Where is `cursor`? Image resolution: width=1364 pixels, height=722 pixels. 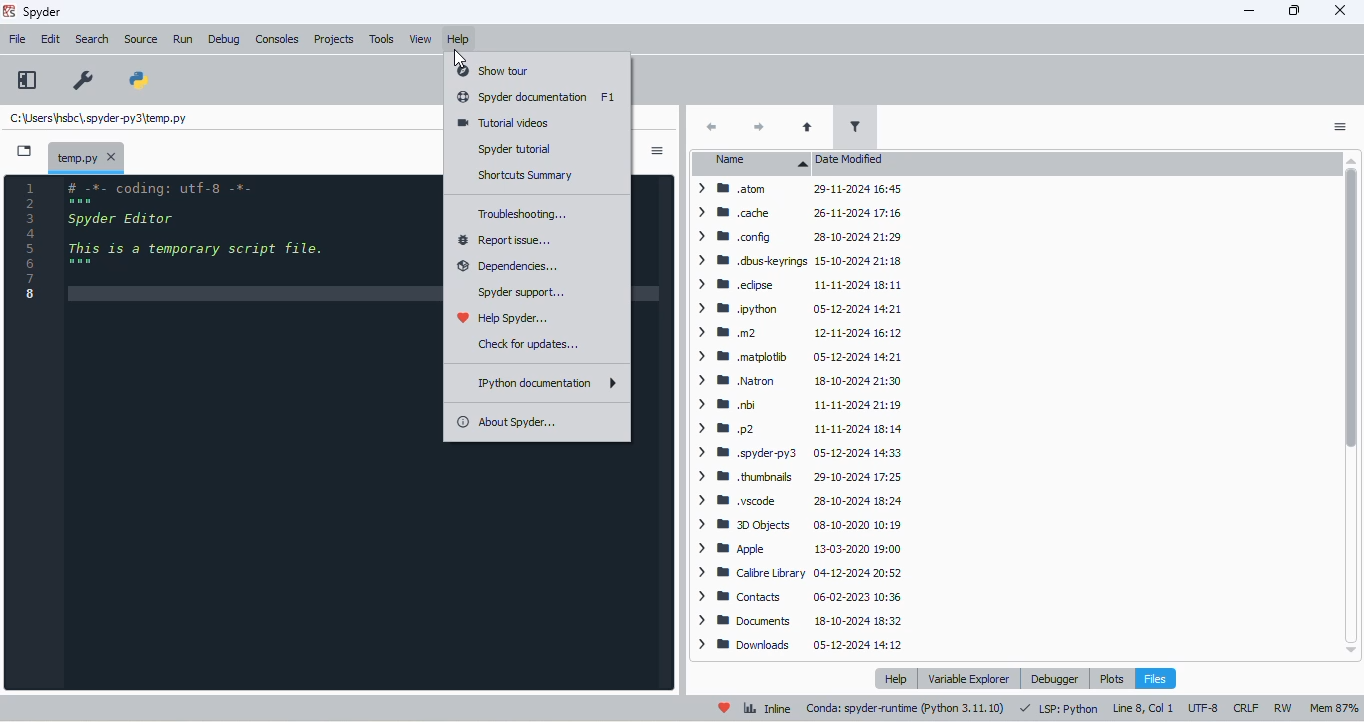
cursor is located at coordinates (459, 59).